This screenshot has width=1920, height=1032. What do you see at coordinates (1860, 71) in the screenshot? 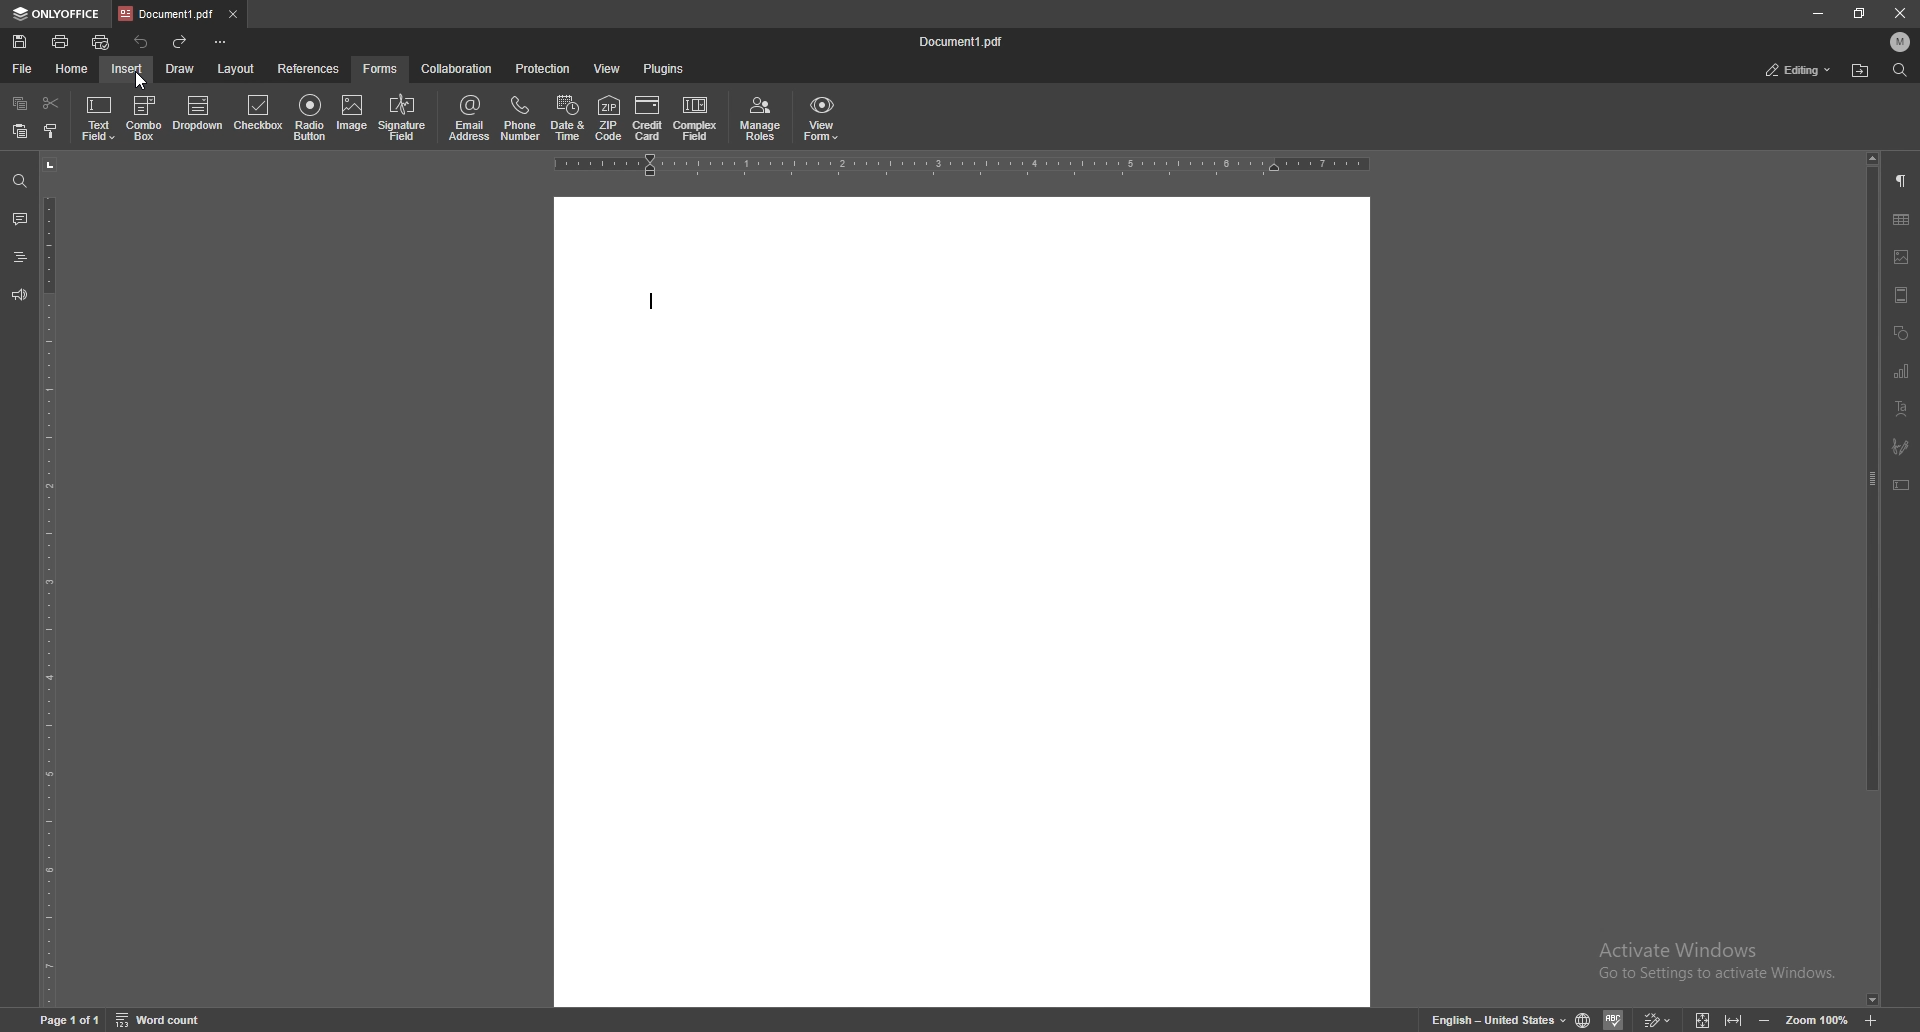
I see `find location` at bounding box center [1860, 71].